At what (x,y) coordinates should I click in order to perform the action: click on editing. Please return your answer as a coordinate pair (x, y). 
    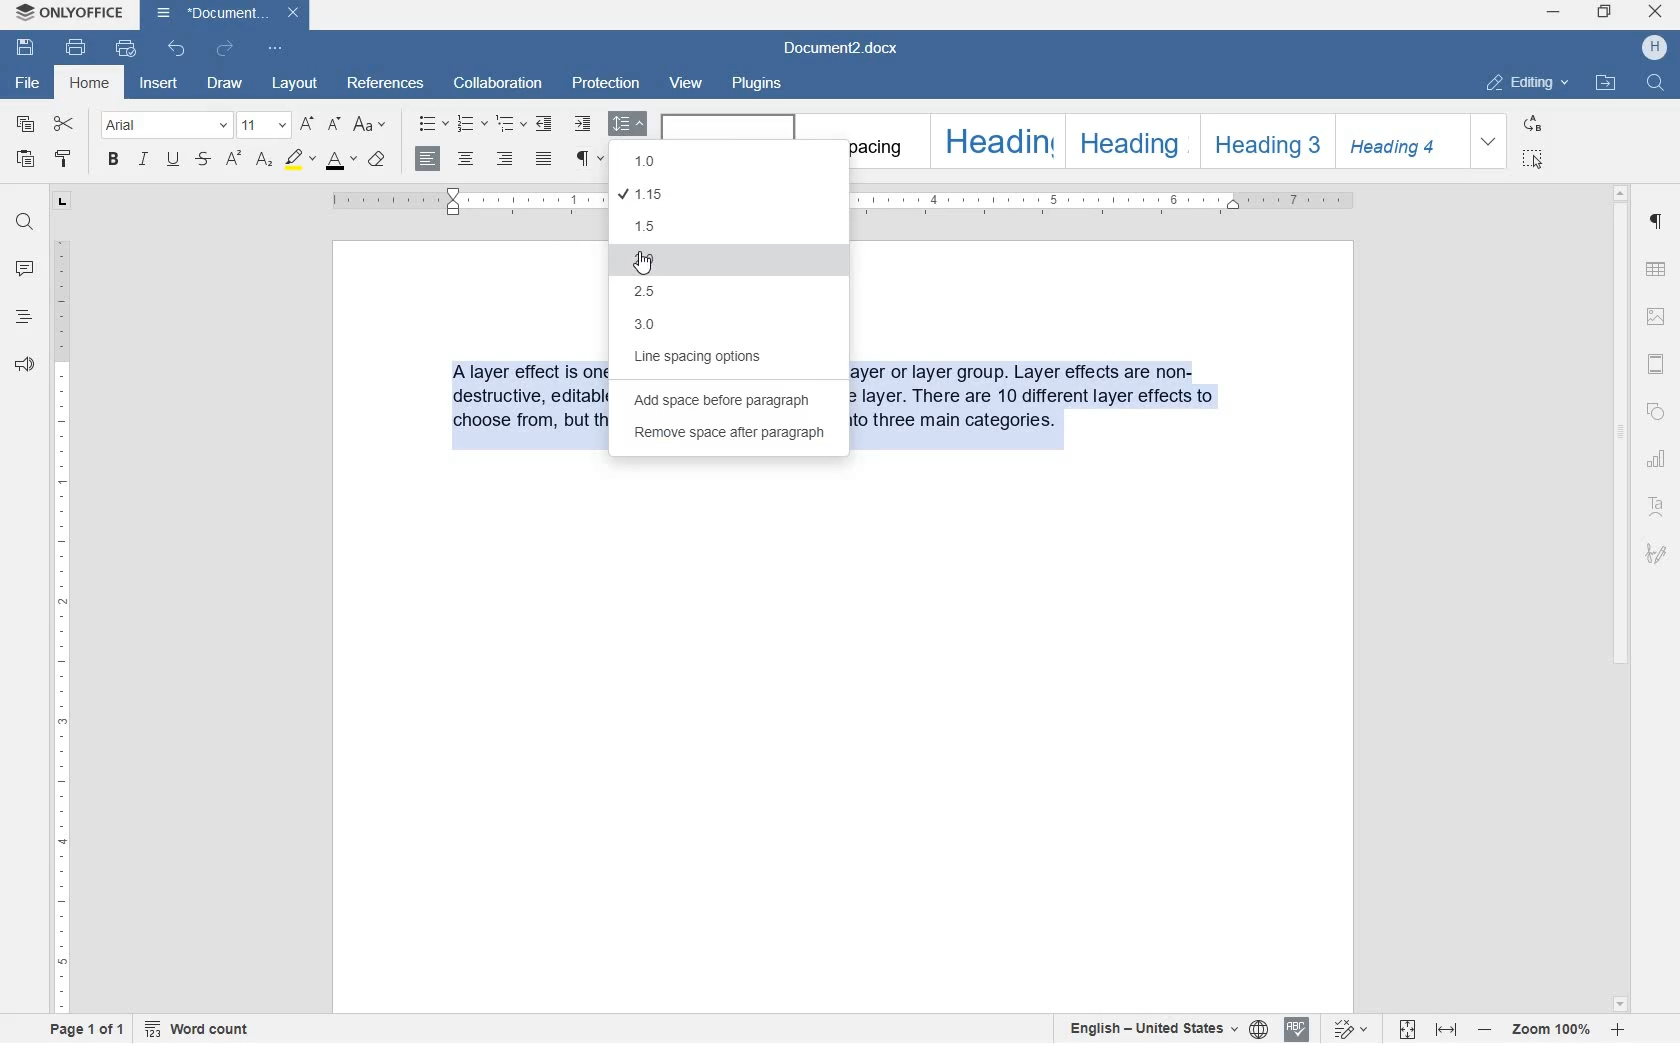
    Looking at the image, I should click on (1529, 85).